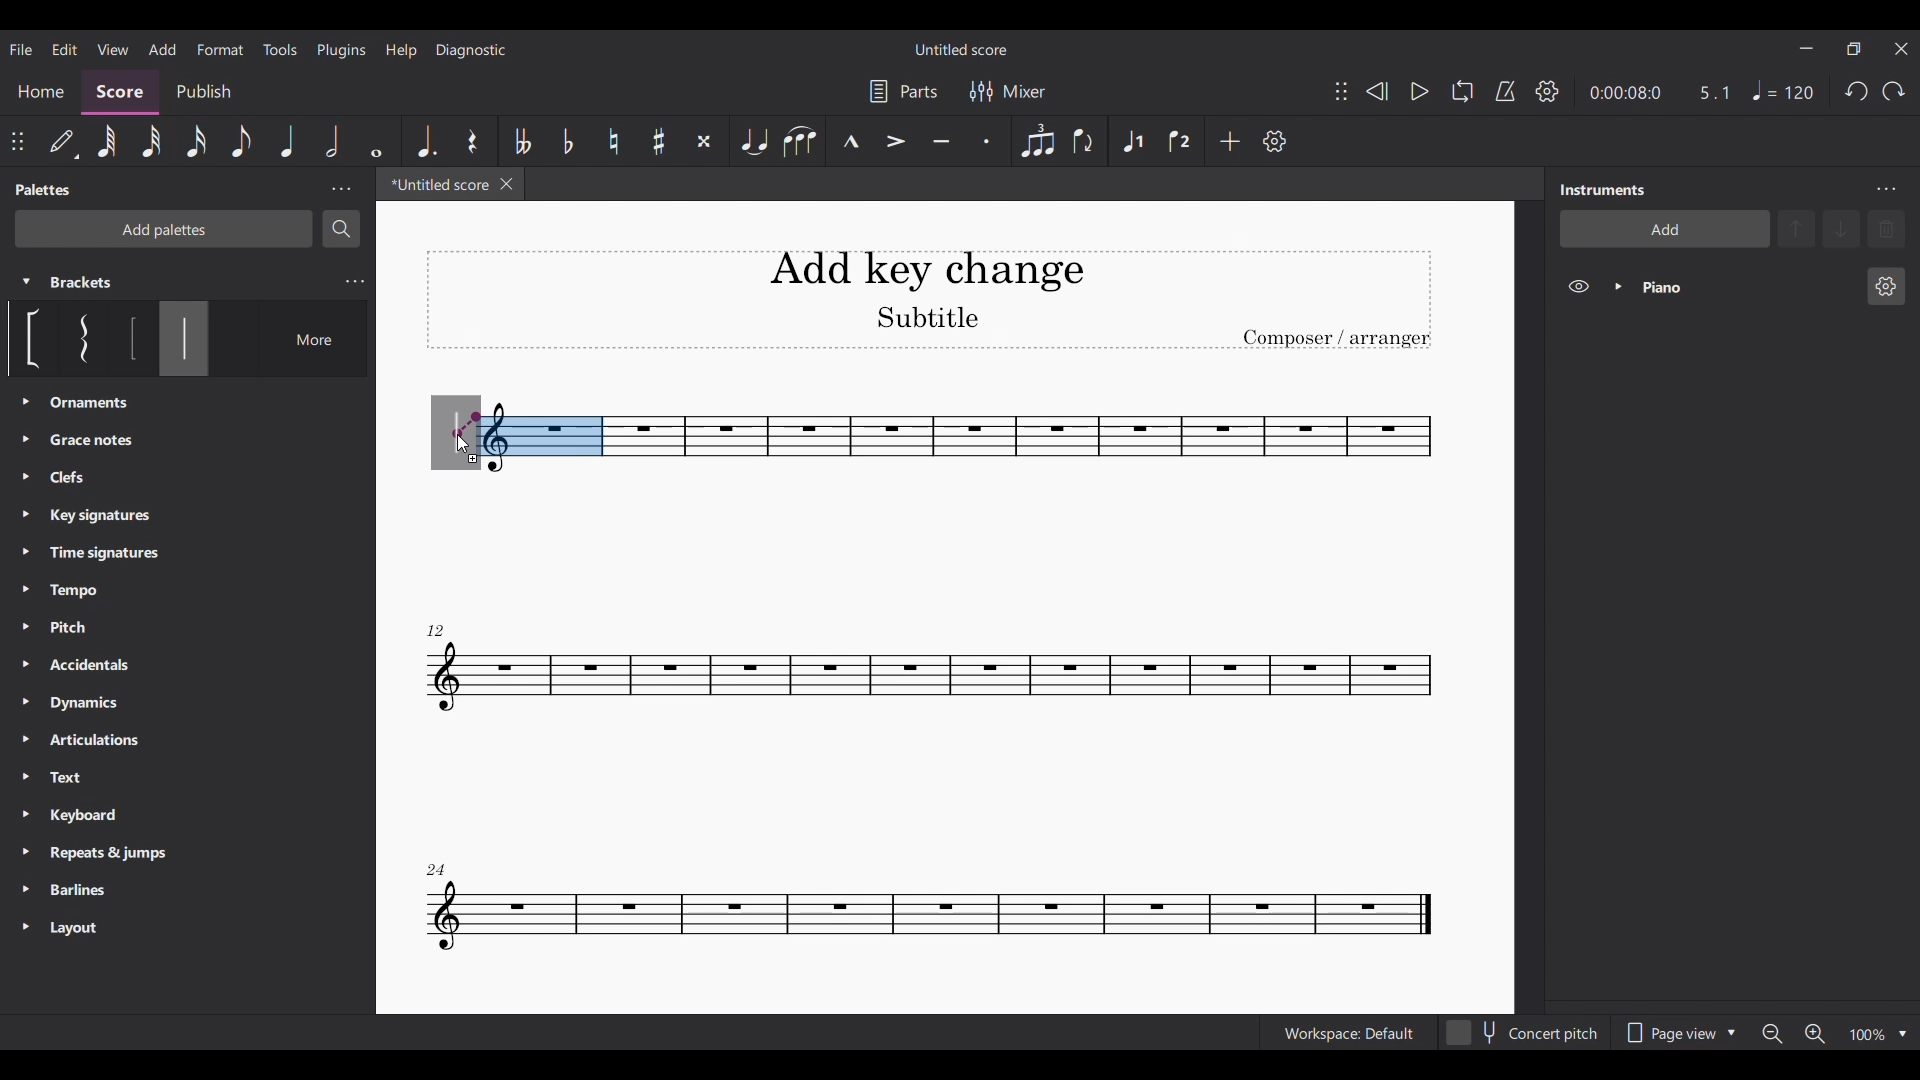 This screenshot has width=1920, height=1080. I want to click on Half note, so click(332, 141).